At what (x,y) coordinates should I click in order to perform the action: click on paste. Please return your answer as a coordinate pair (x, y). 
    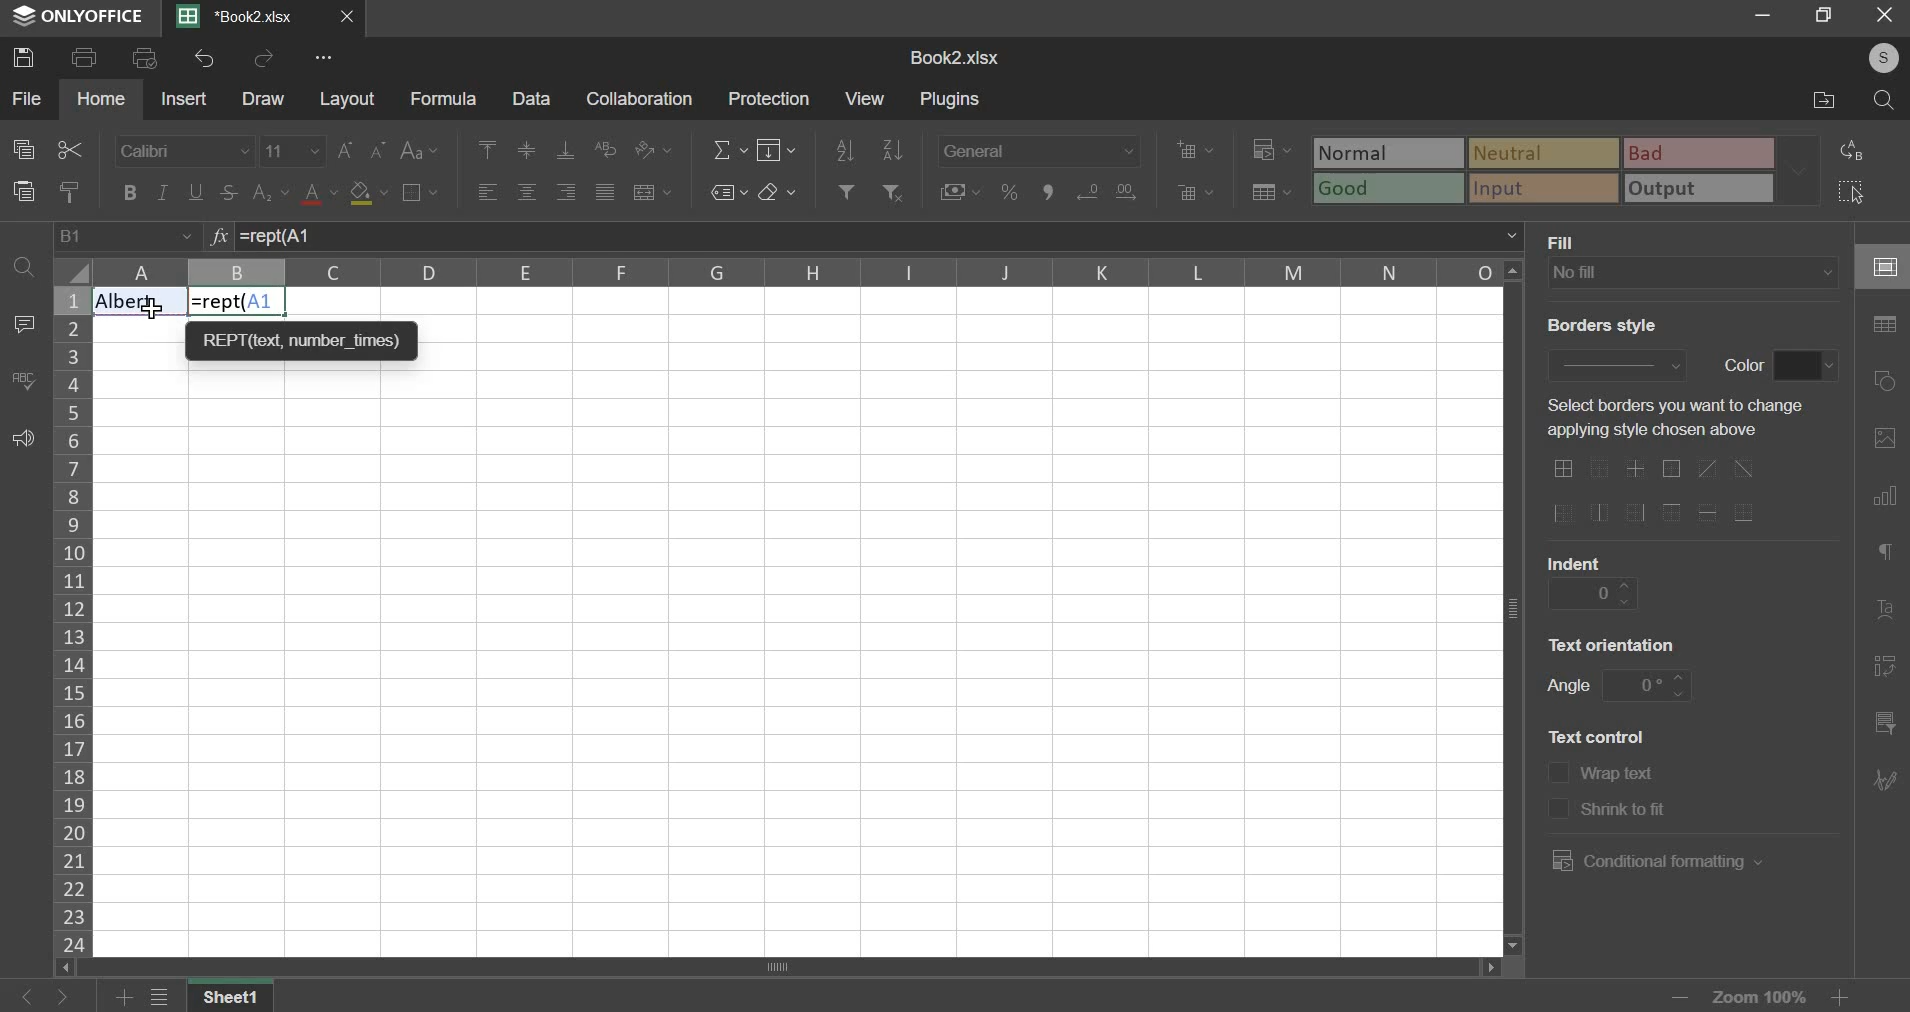
    Looking at the image, I should click on (23, 190).